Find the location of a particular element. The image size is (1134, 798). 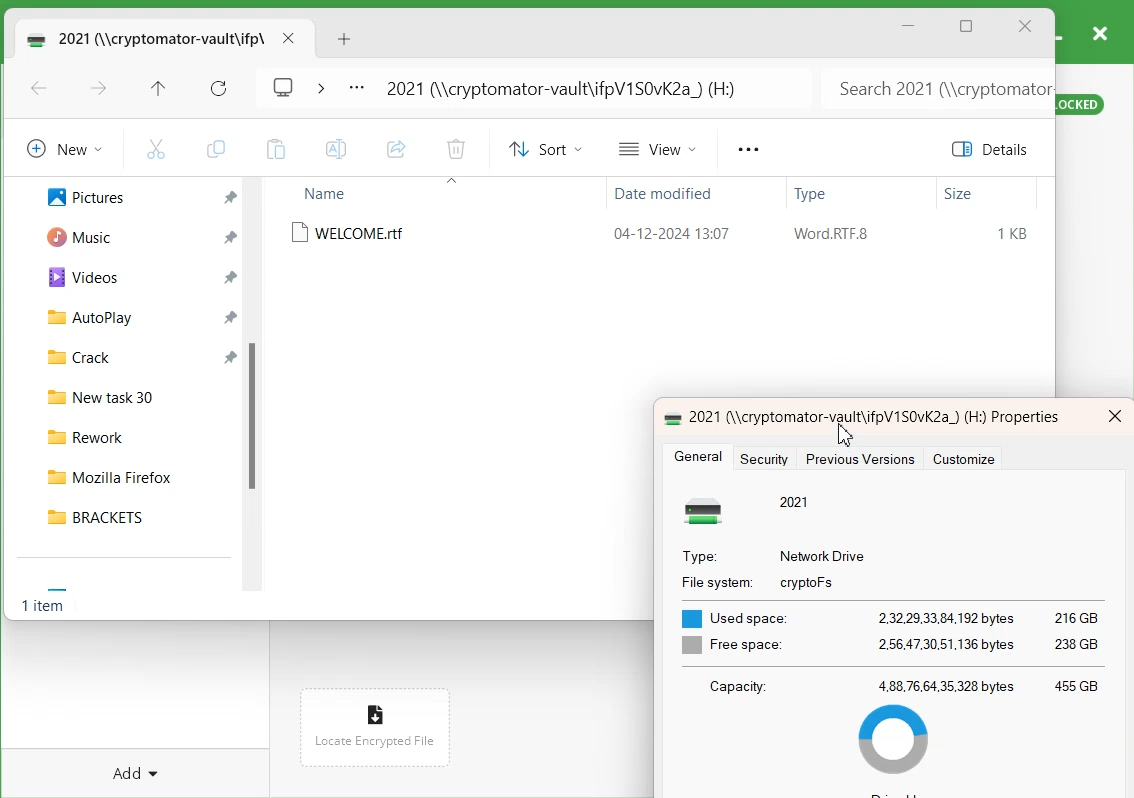

Date modified is located at coordinates (659, 196).